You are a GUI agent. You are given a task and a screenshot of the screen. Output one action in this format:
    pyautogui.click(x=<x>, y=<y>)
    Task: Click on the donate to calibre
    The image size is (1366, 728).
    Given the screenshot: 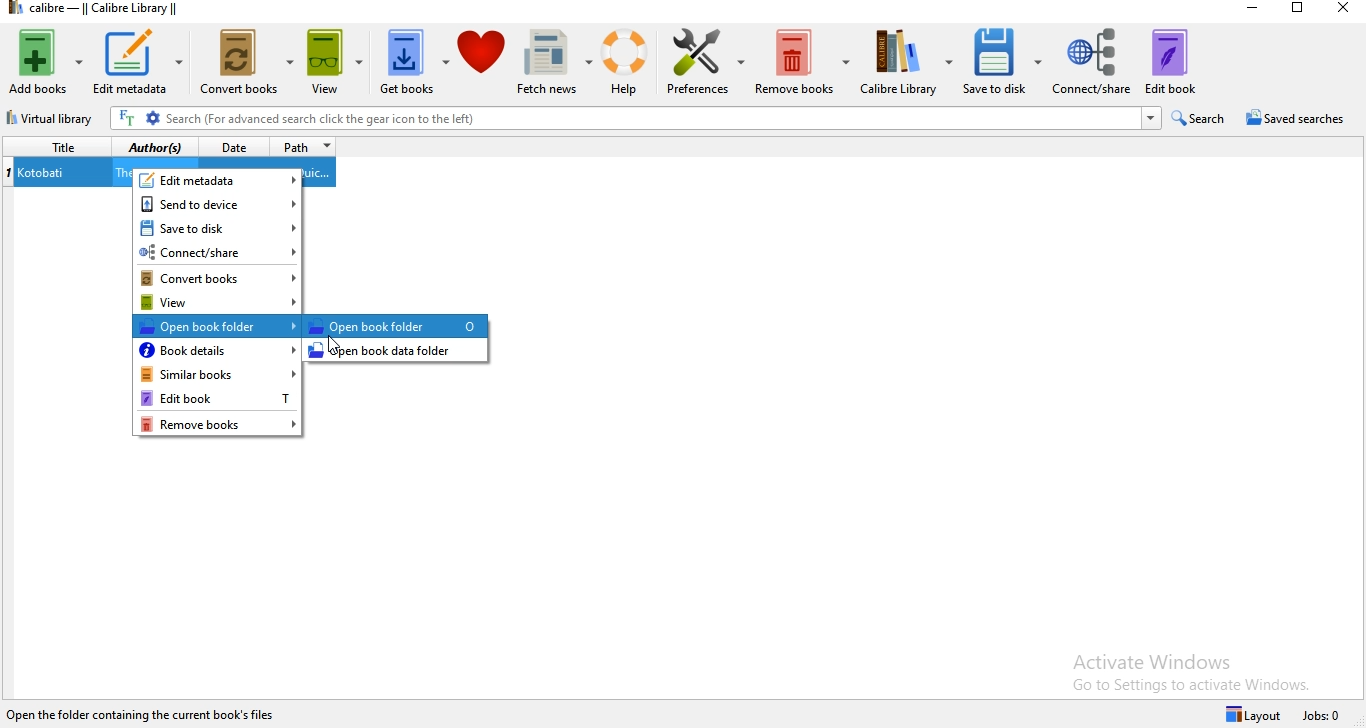 What is the action you would take?
    pyautogui.click(x=483, y=62)
    